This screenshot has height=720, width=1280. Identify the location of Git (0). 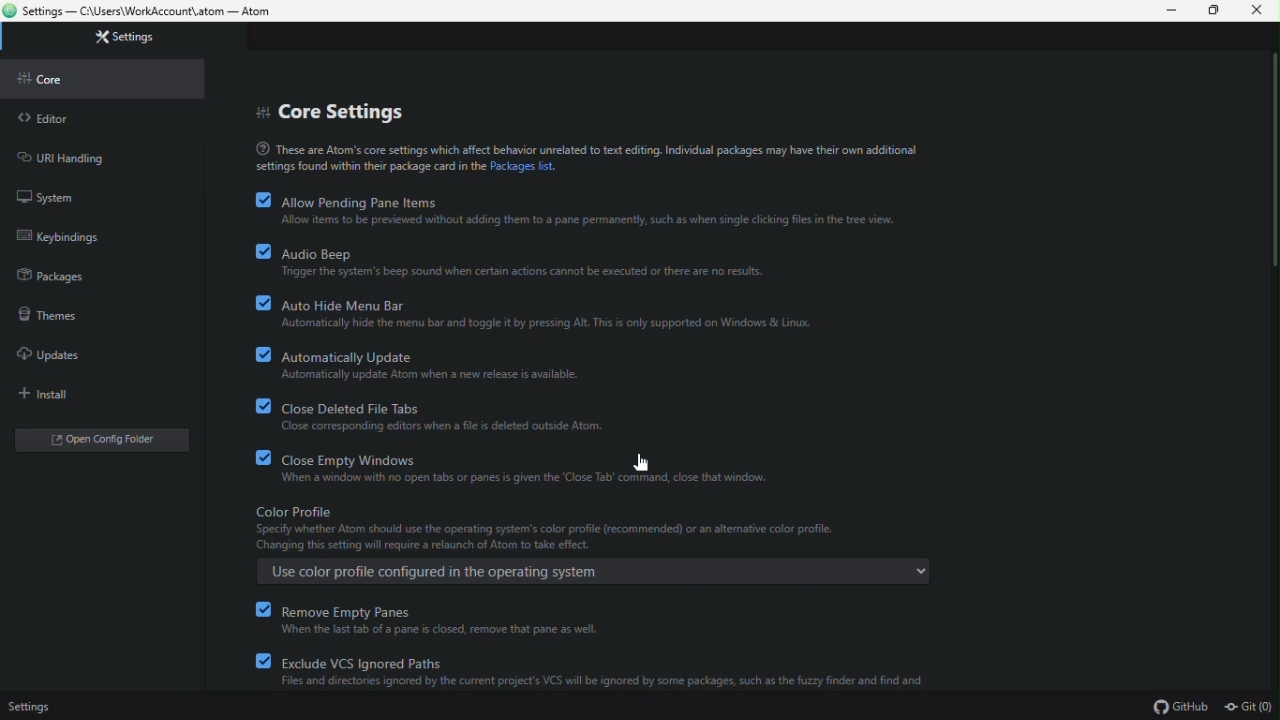
(1248, 705).